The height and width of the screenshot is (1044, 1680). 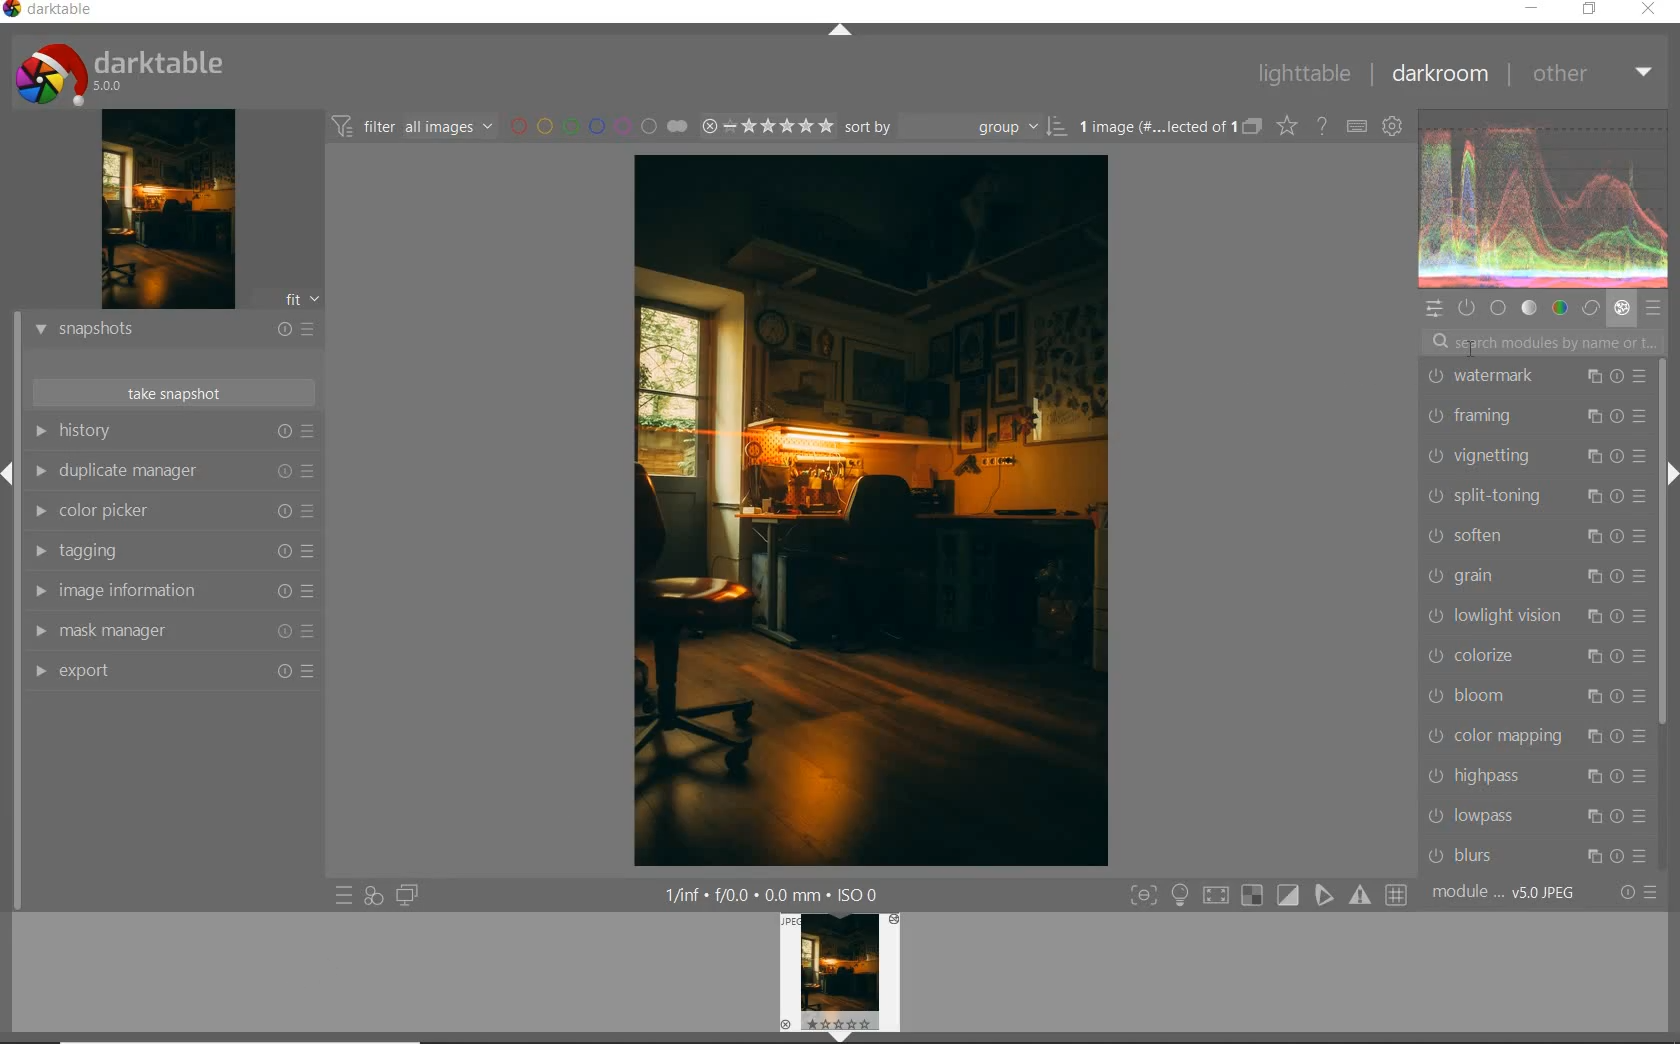 What do you see at coordinates (840, 34) in the screenshot?
I see `expand/collapse` at bounding box center [840, 34].